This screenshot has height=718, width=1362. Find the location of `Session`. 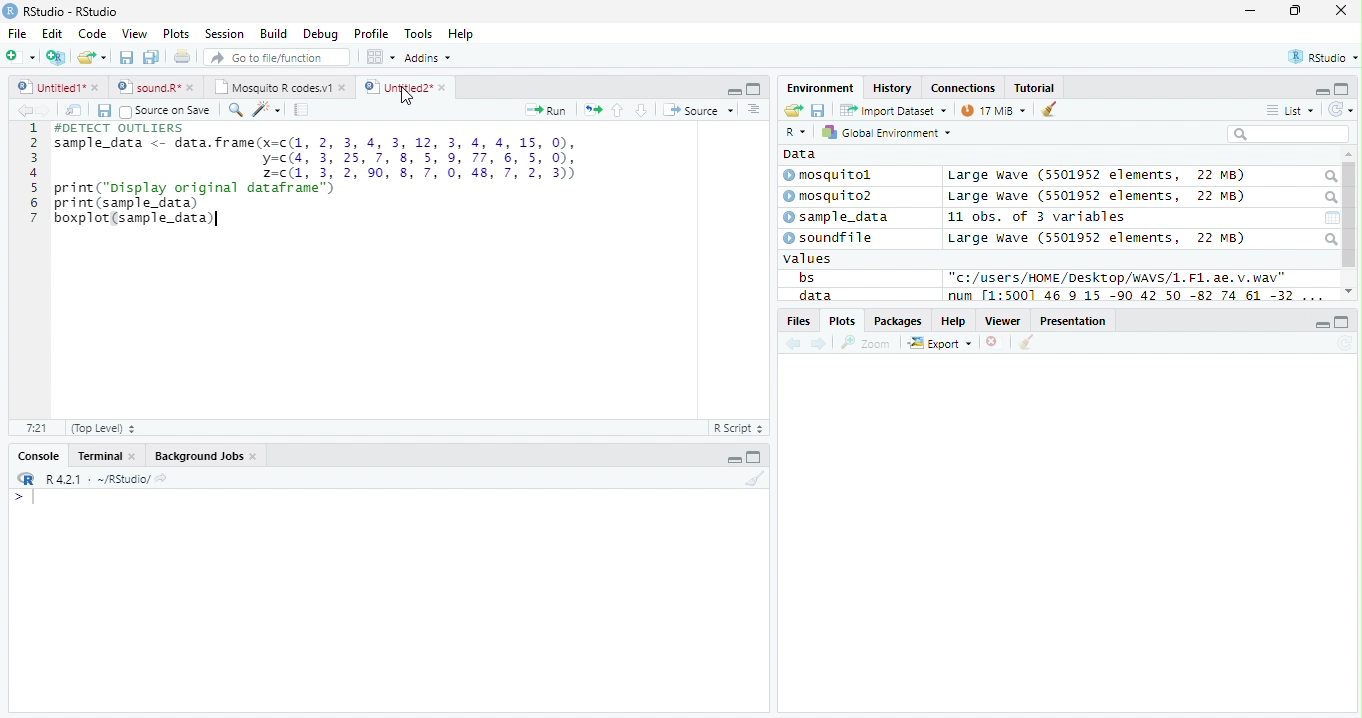

Session is located at coordinates (224, 33).